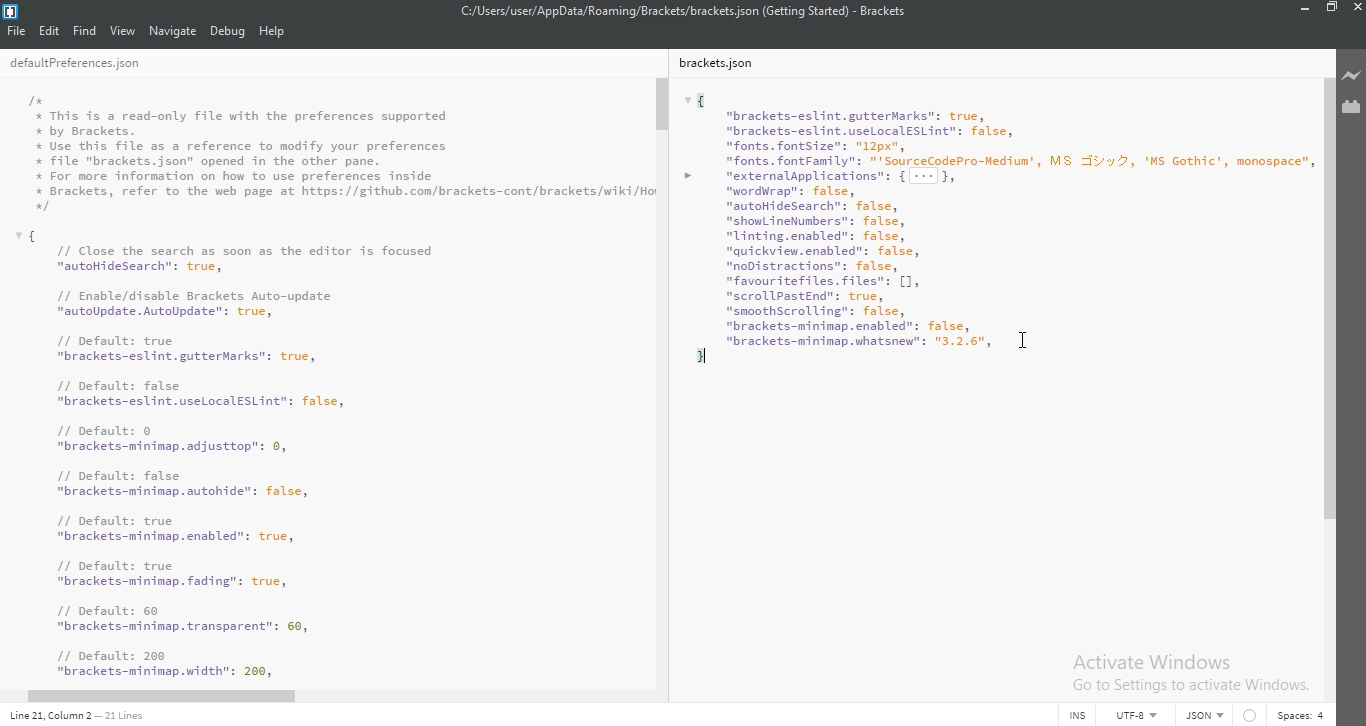 The height and width of the screenshot is (726, 1366). Describe the element at coordinates (85, 30) in the screenshot. I see `Find` at that location.